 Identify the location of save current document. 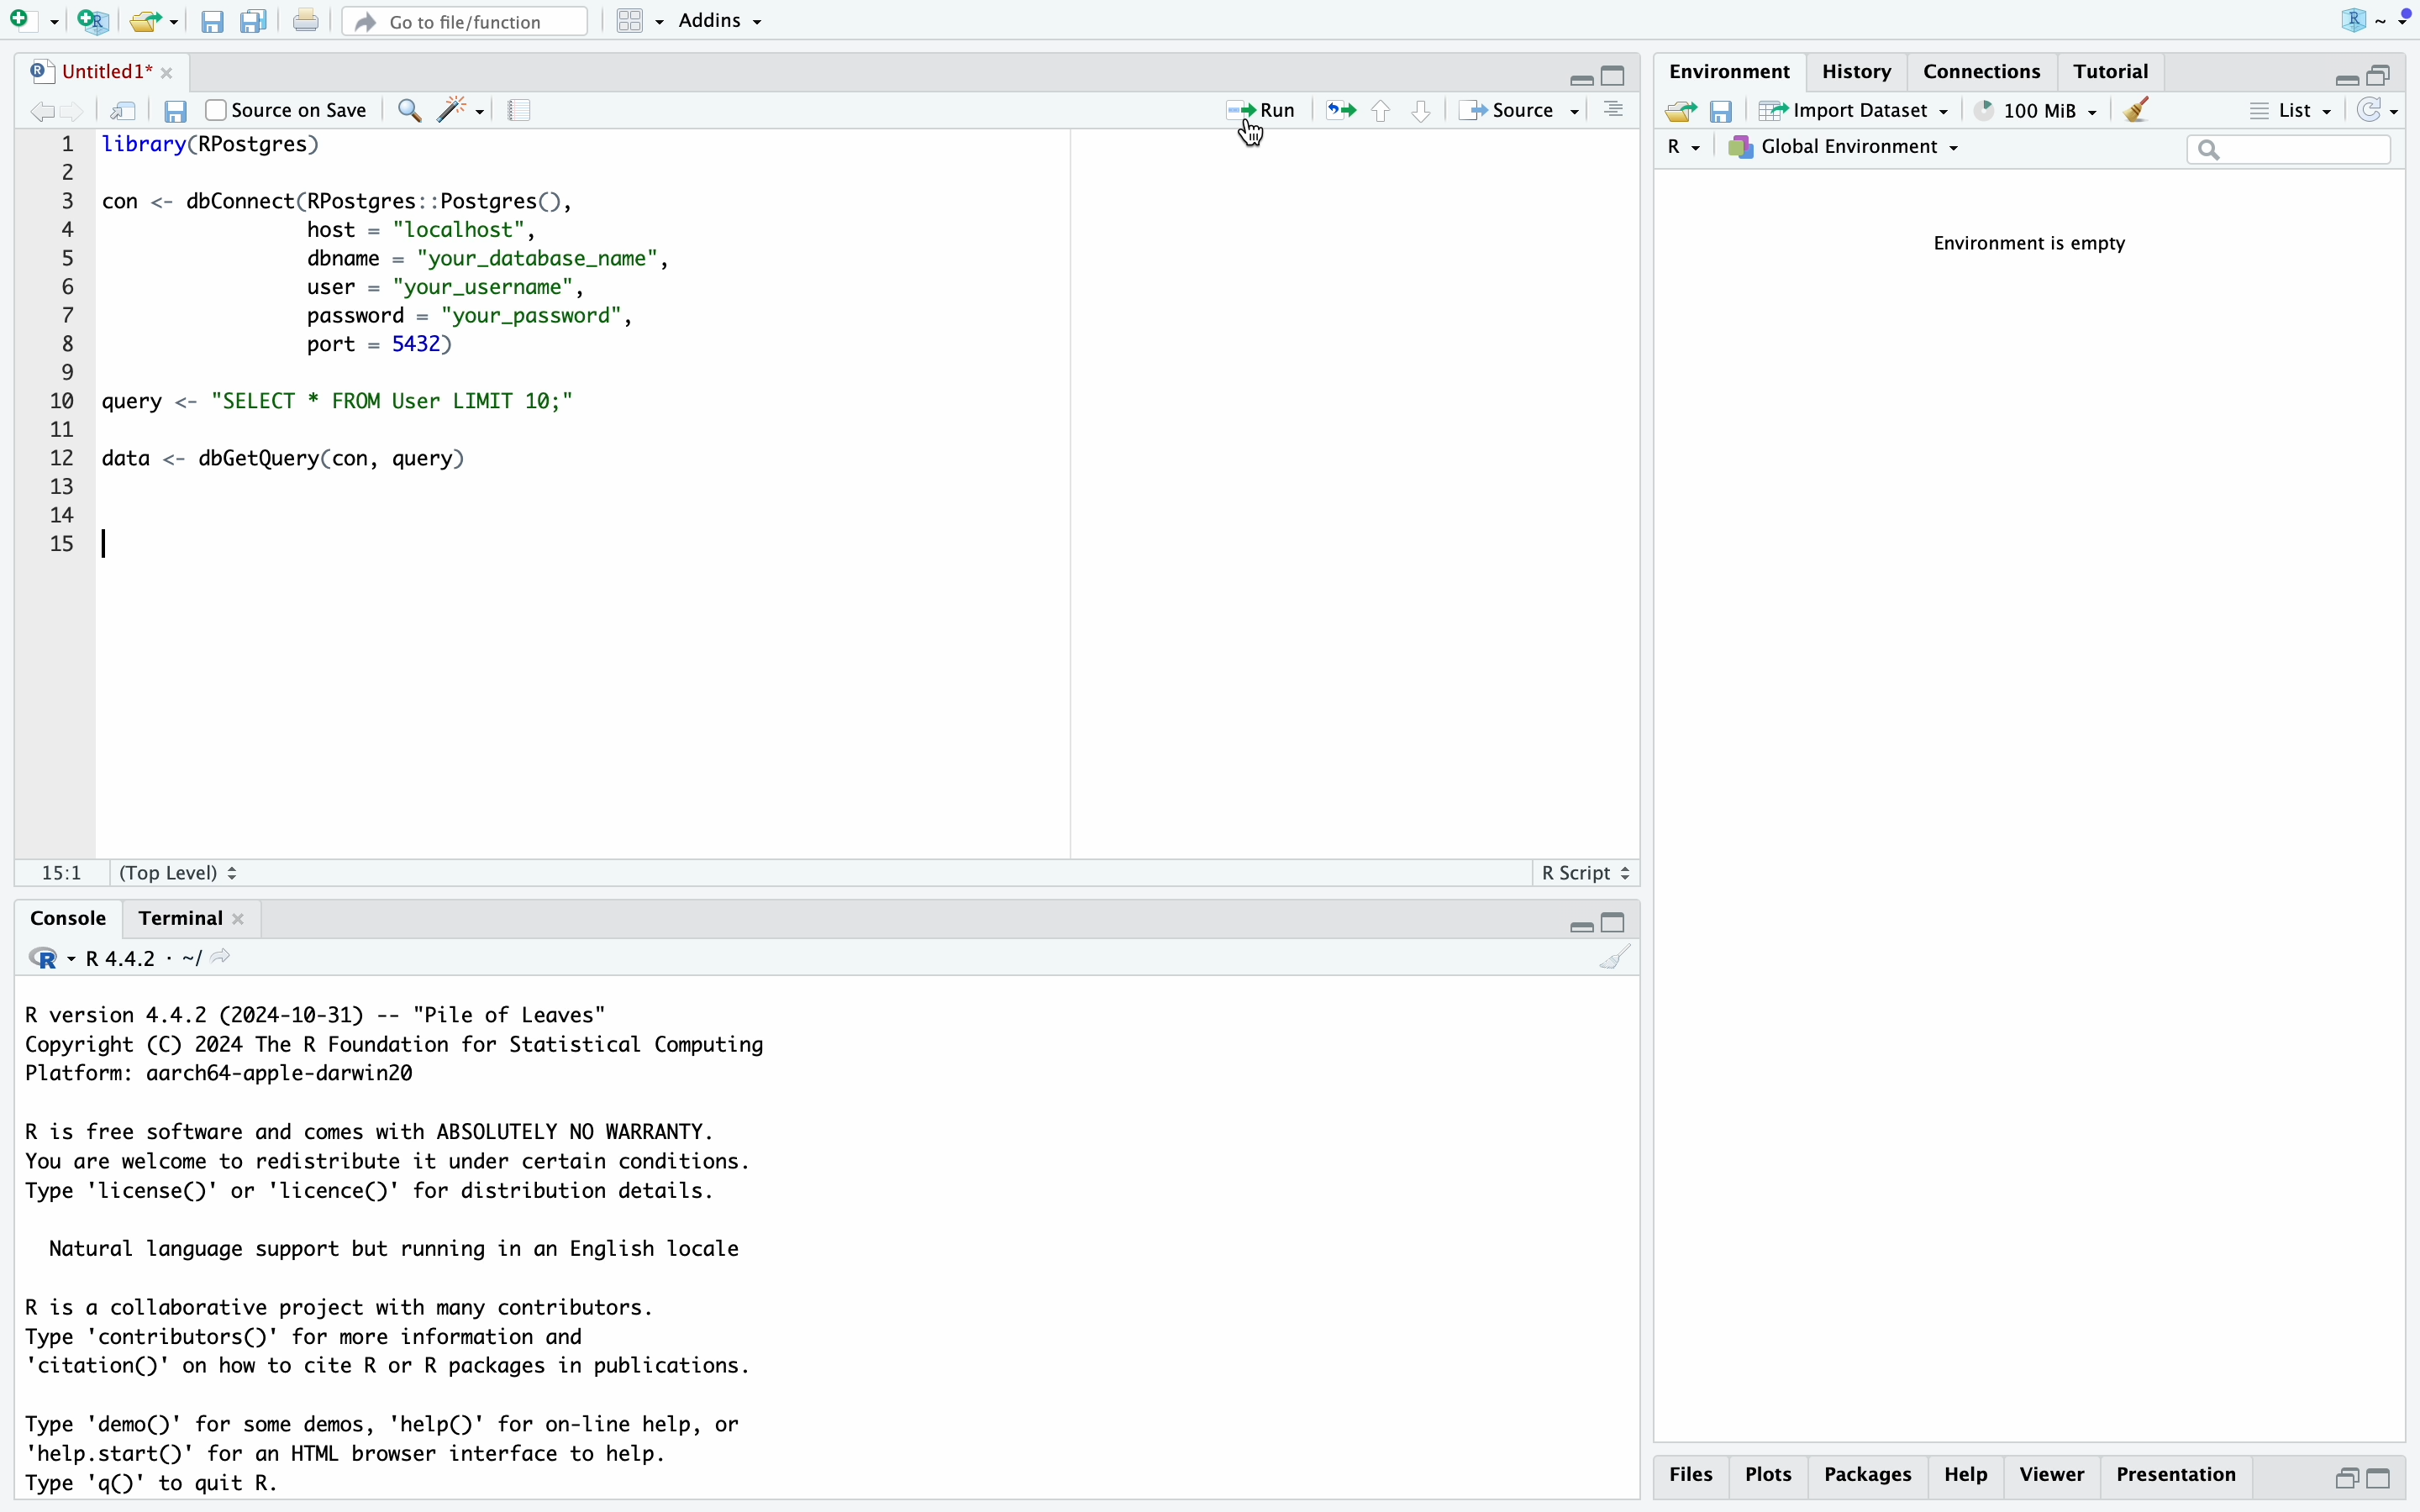
(214, 21).